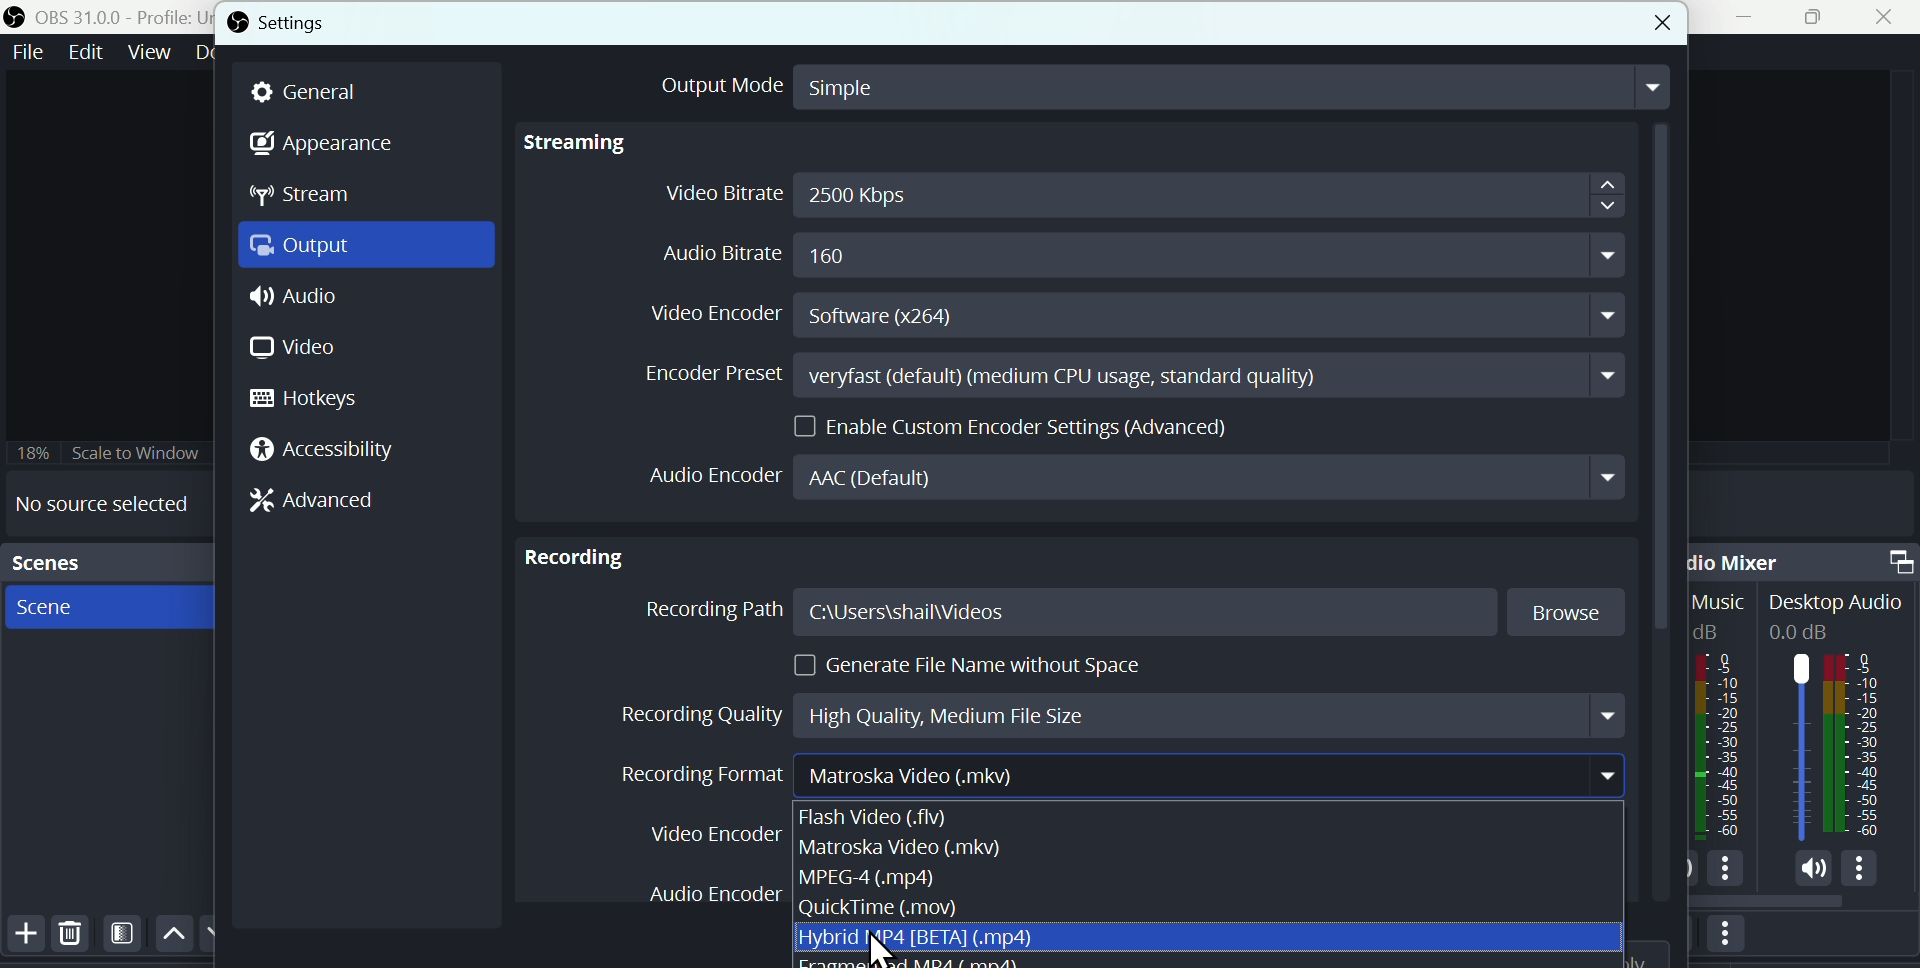  What do you see at coordinates (917, 939) in the screenshot?
I see `Hybrid` at bounding box center [917, 939].